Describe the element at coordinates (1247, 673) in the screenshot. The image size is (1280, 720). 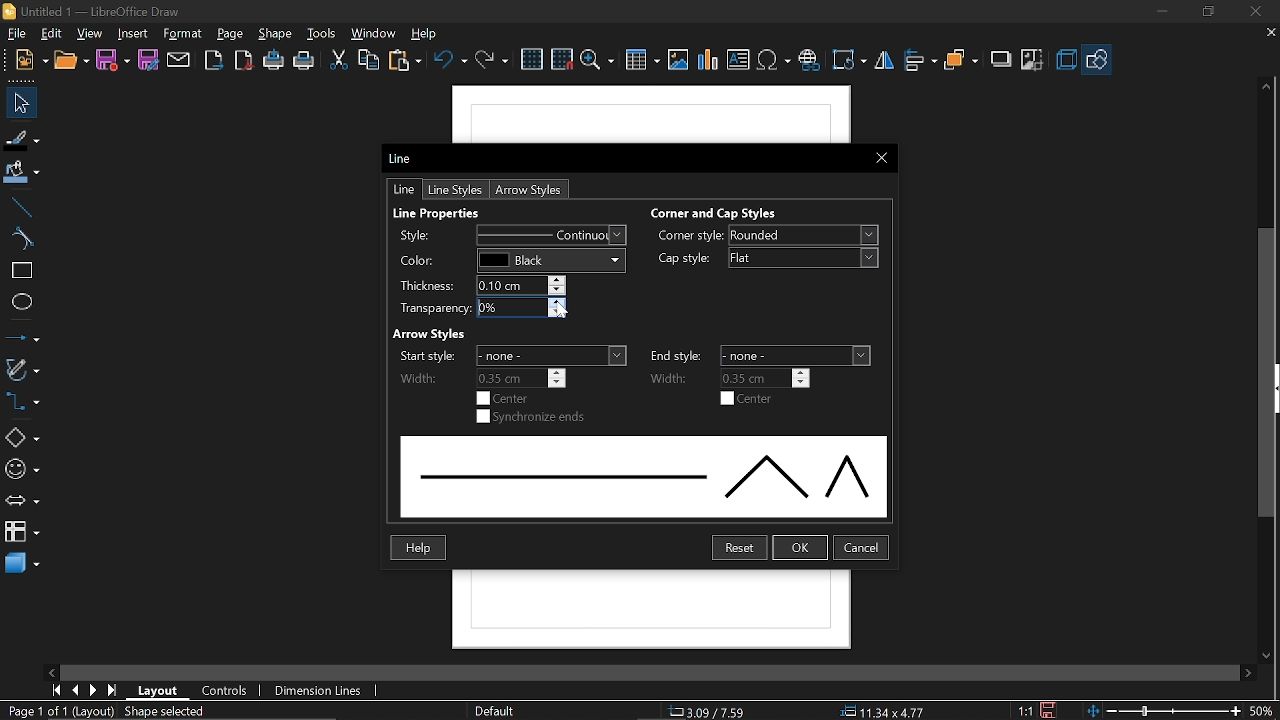
I see `Move right` at that location.